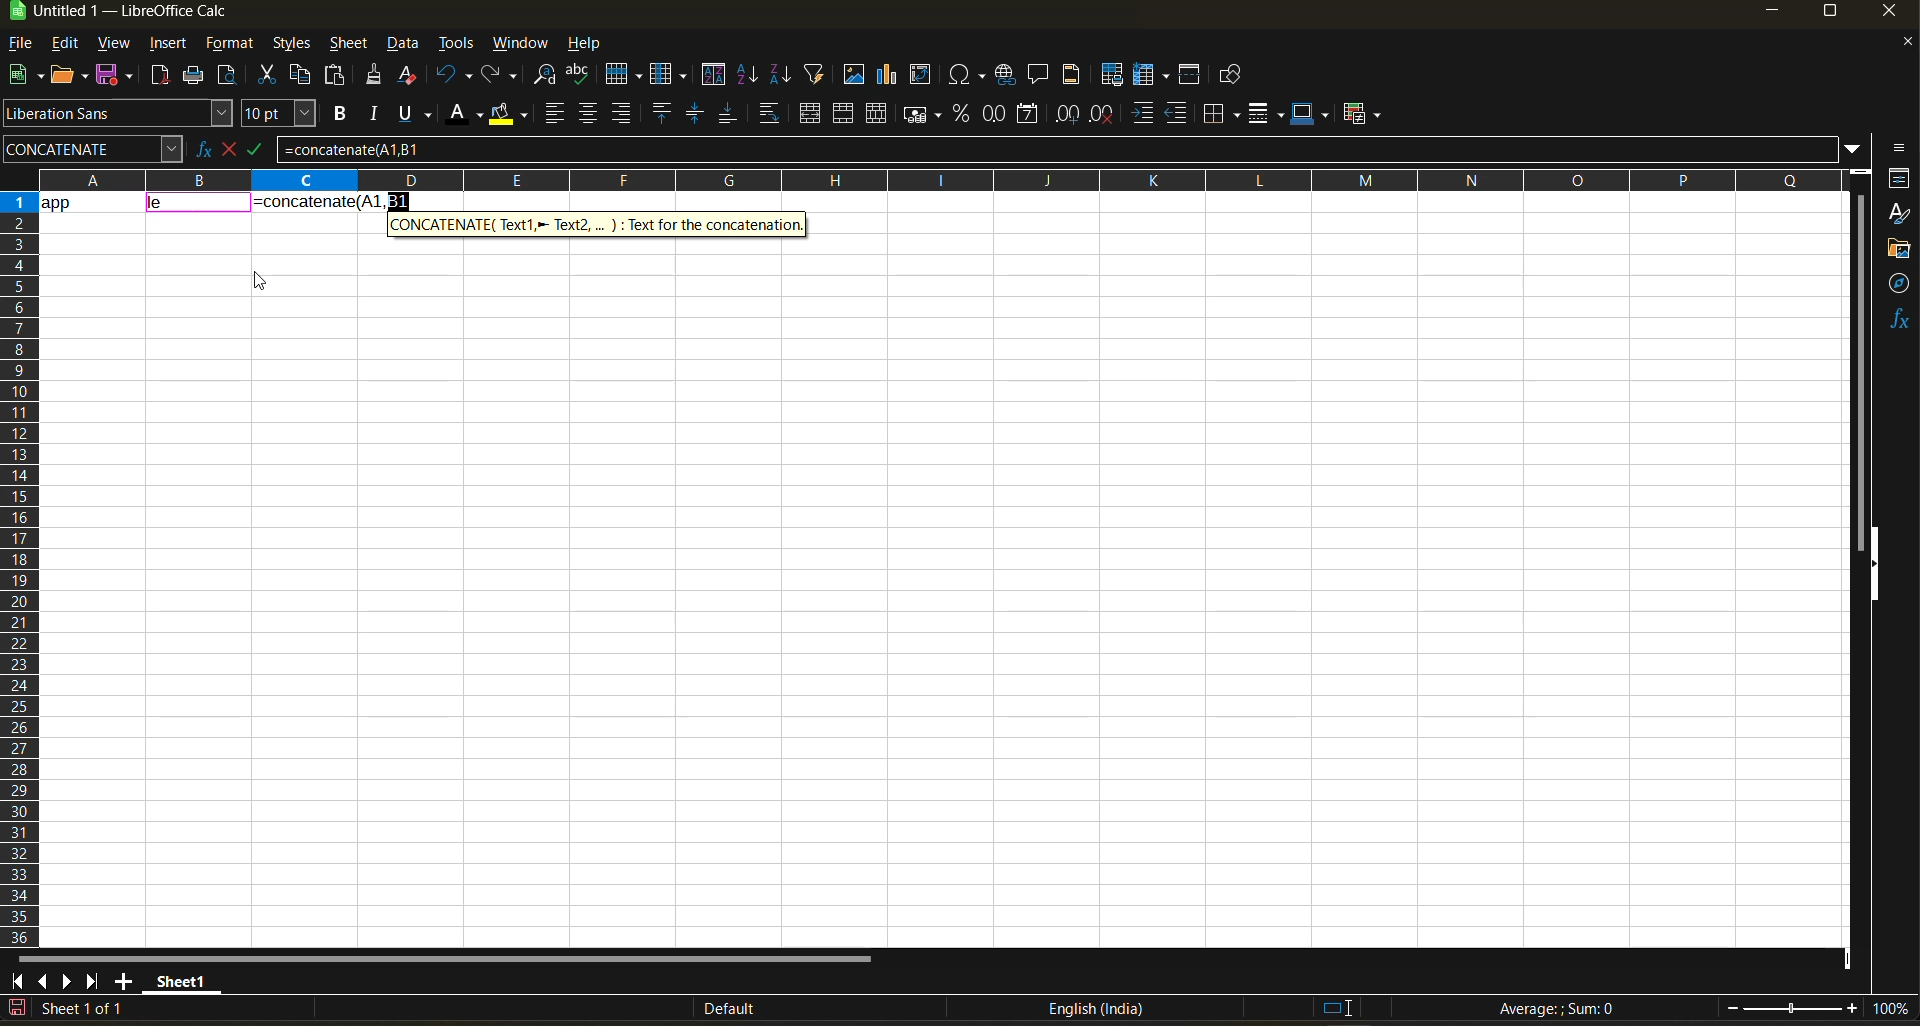 The width and height of the screenshot is (1920, 1026). What do you see at coordinates (348, 43) in the screenshot?
I see `sheet` at bounding box center [348, 43].